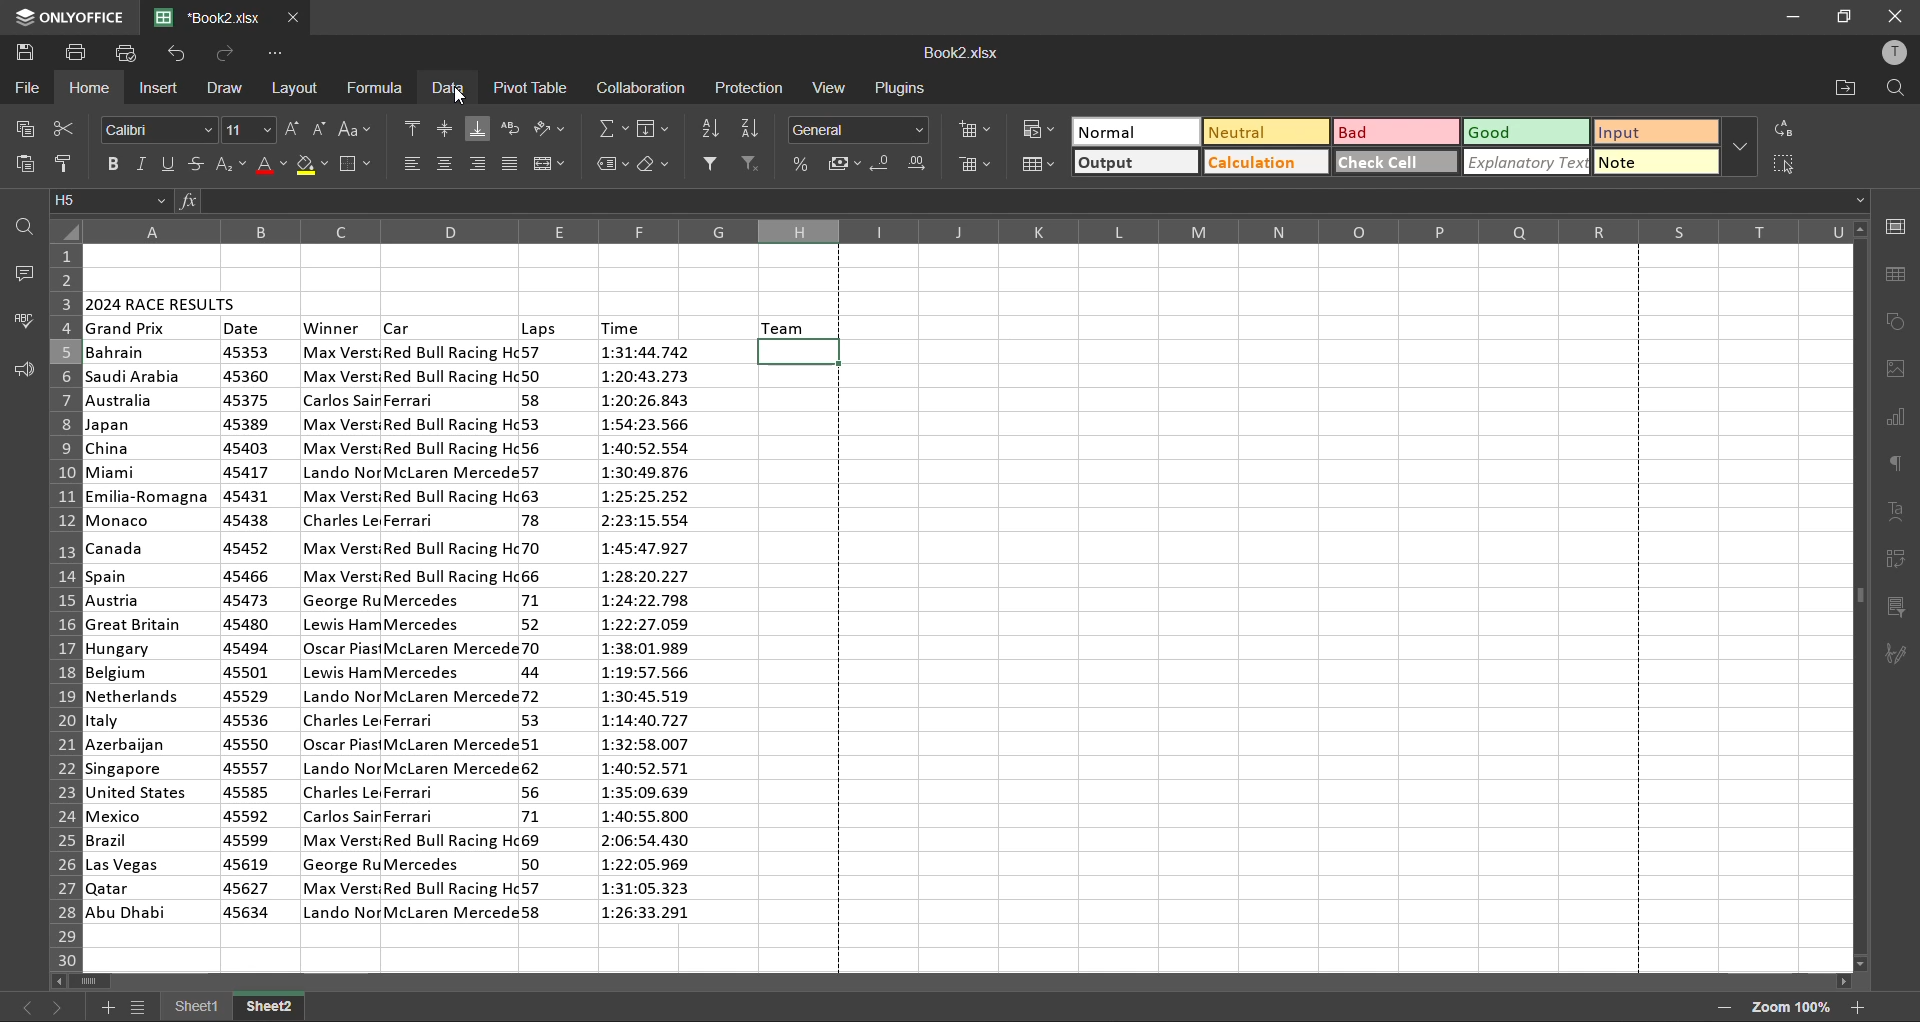 Image resolution: width=1920 pixels, height=1022 pixels. What do you see at coordinates (713, 165) in the screenshot?
I see `filter` at bounding box center [713, 165].